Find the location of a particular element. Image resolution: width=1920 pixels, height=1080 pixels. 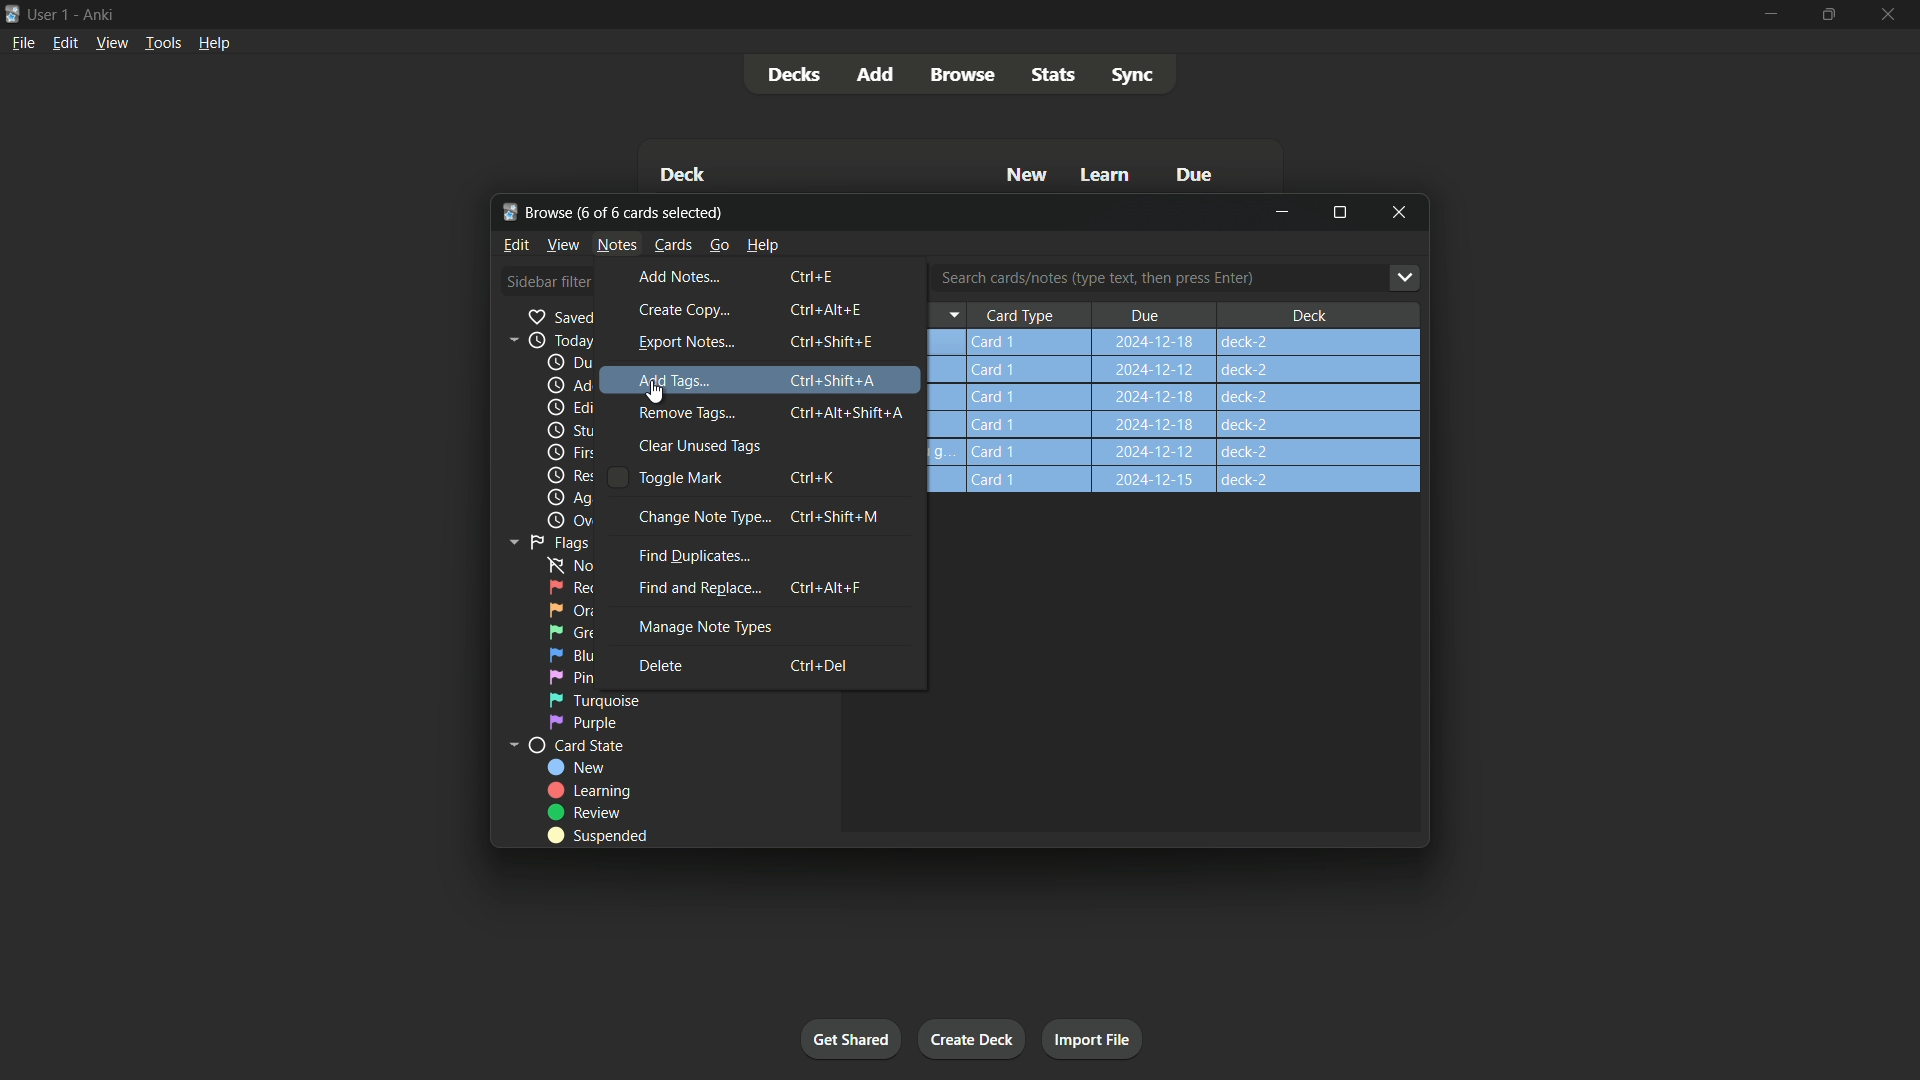

delete is located at coordinates (669, 663).